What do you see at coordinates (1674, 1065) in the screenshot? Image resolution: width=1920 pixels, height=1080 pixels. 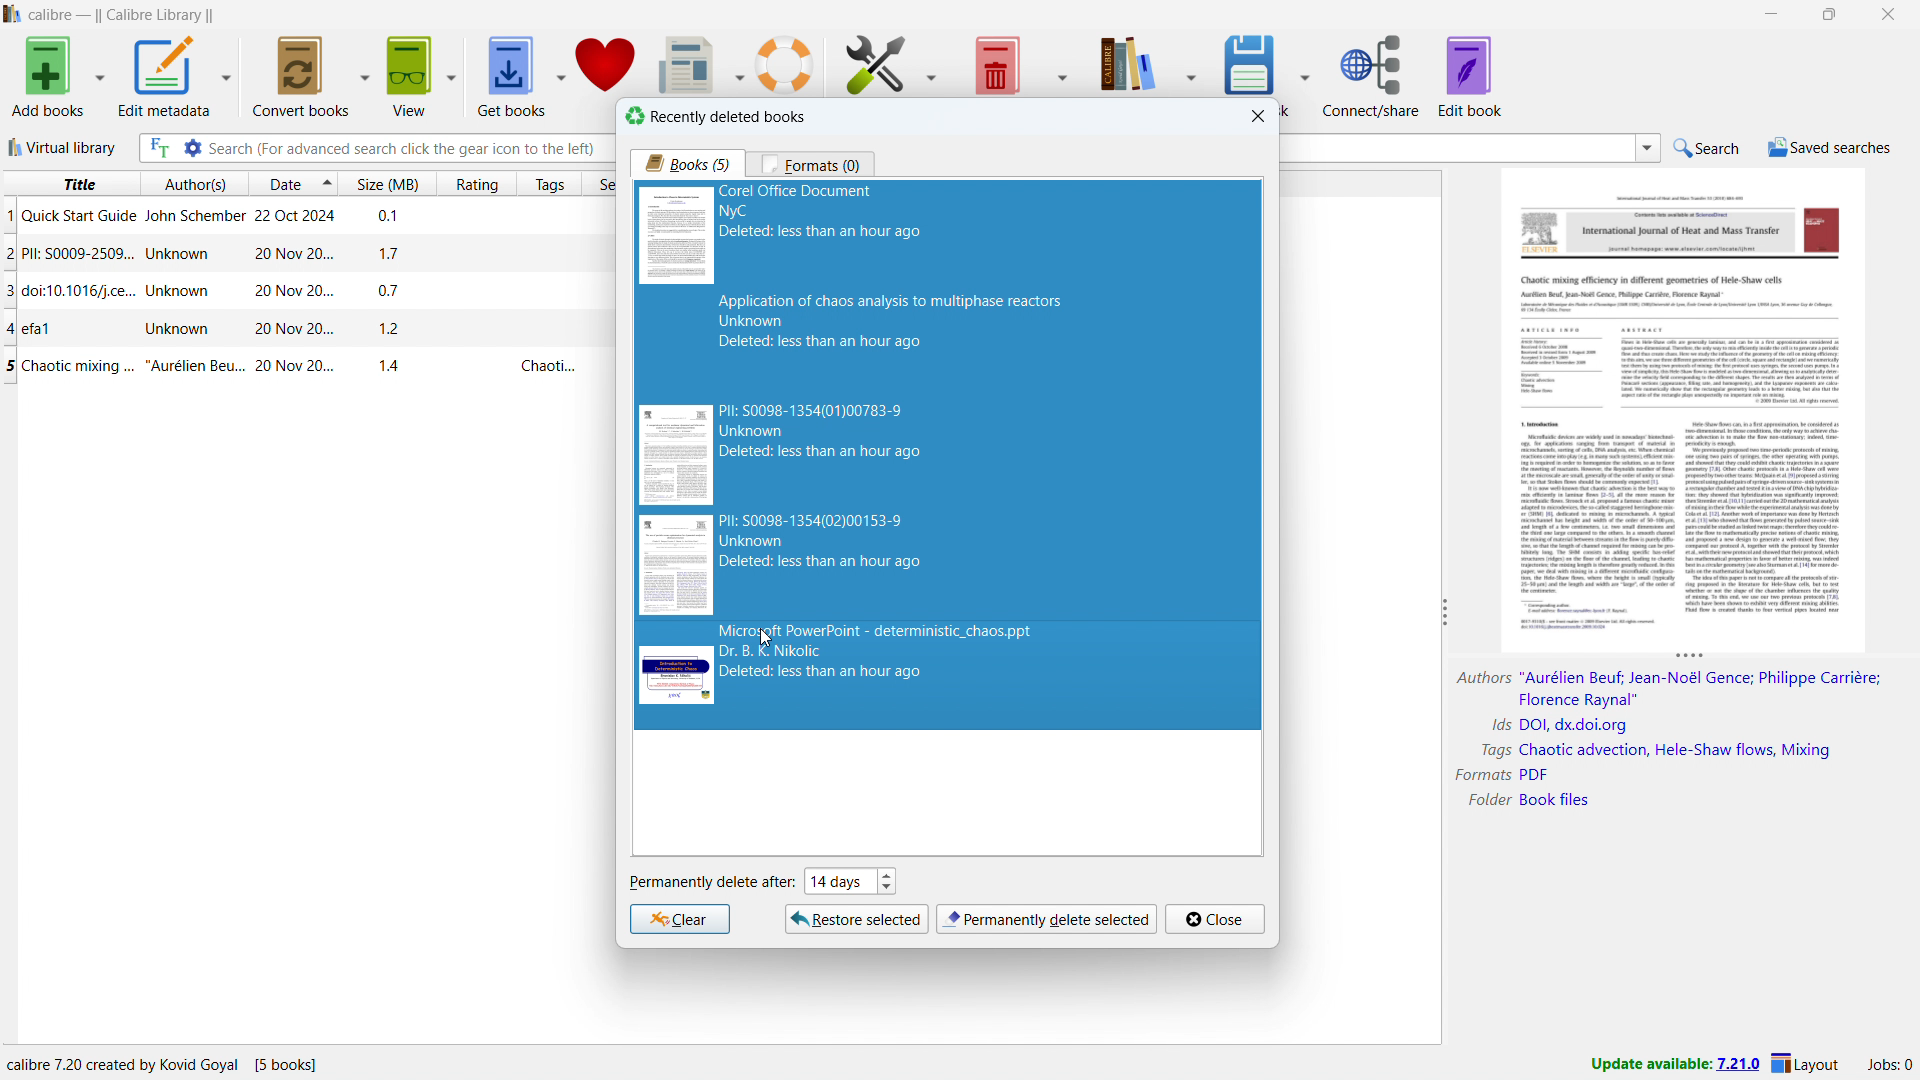 I see `update` at bounding box center [1674, 1065].